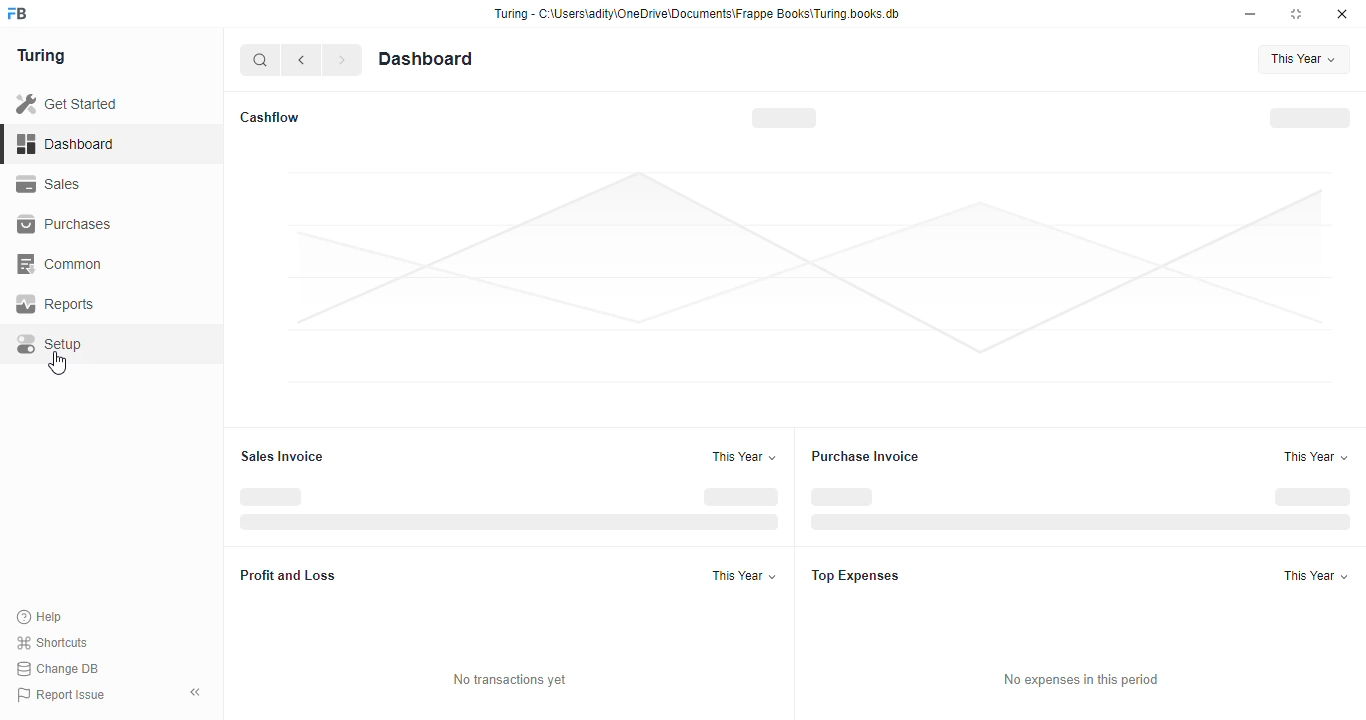  Describe the element at coordinates (261, 59) in the screenshot. I see `search ` at that location.